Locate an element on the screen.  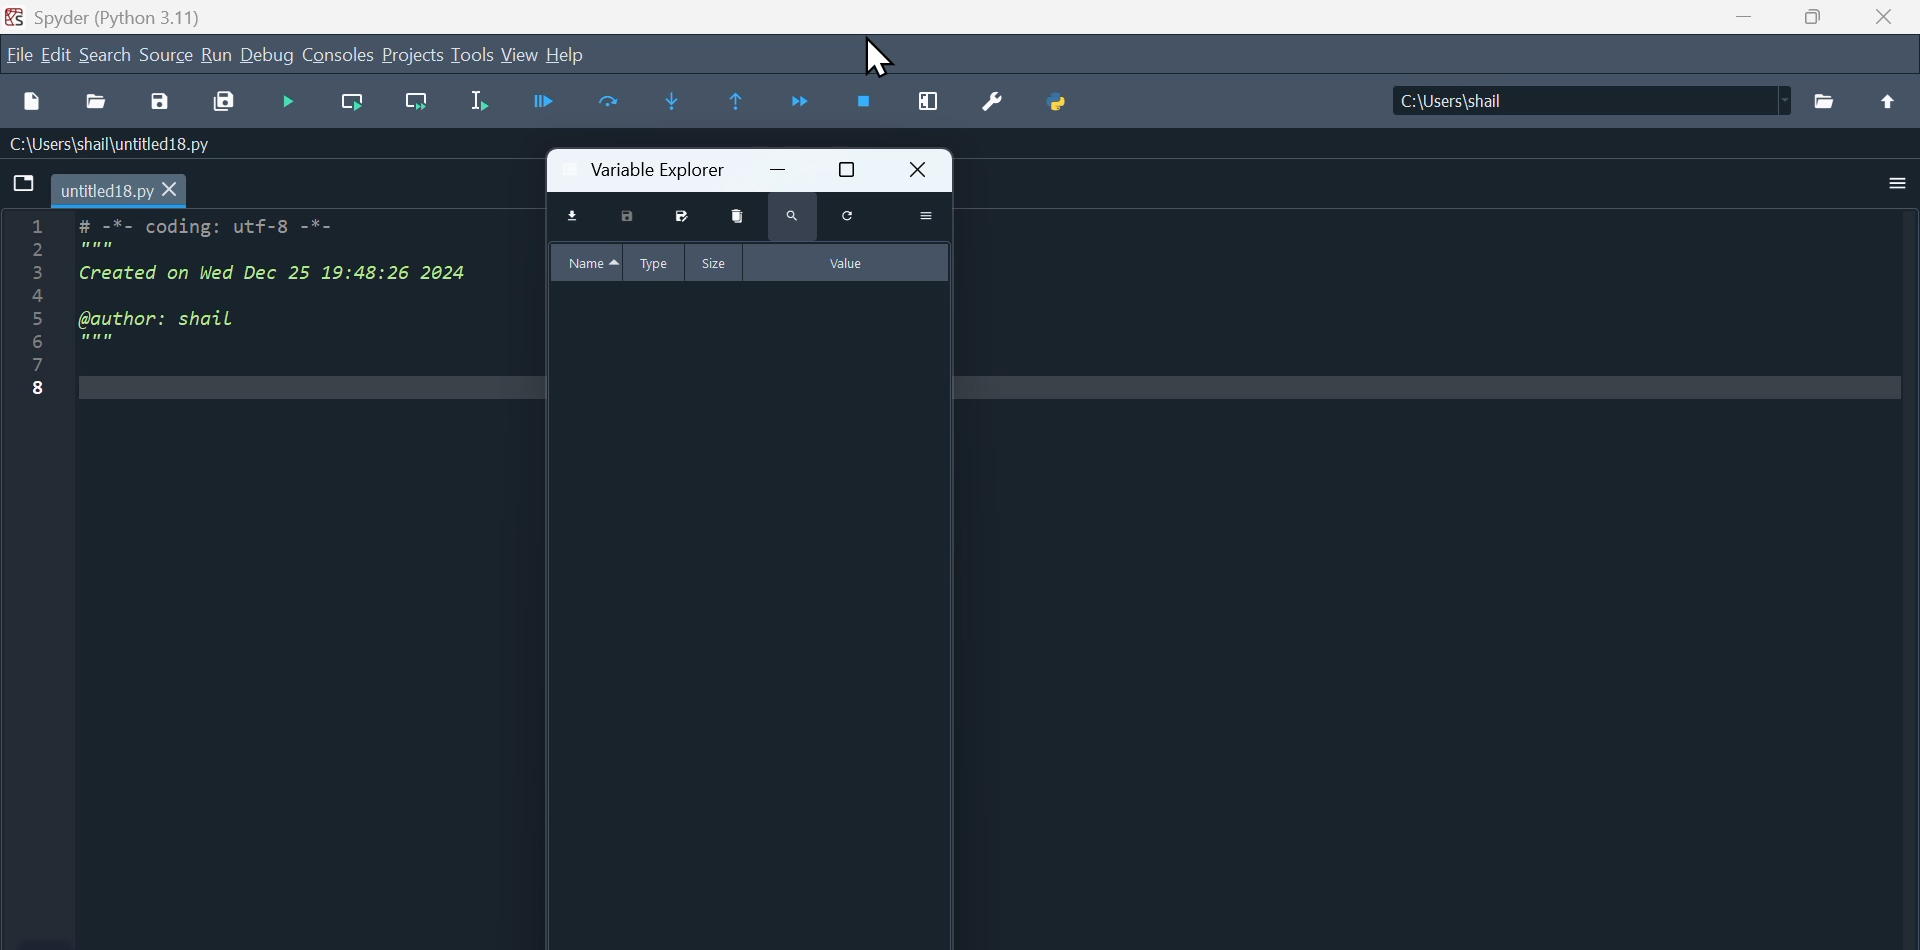
Spyder (Python 3.11) is located at coordinates (155, 15).